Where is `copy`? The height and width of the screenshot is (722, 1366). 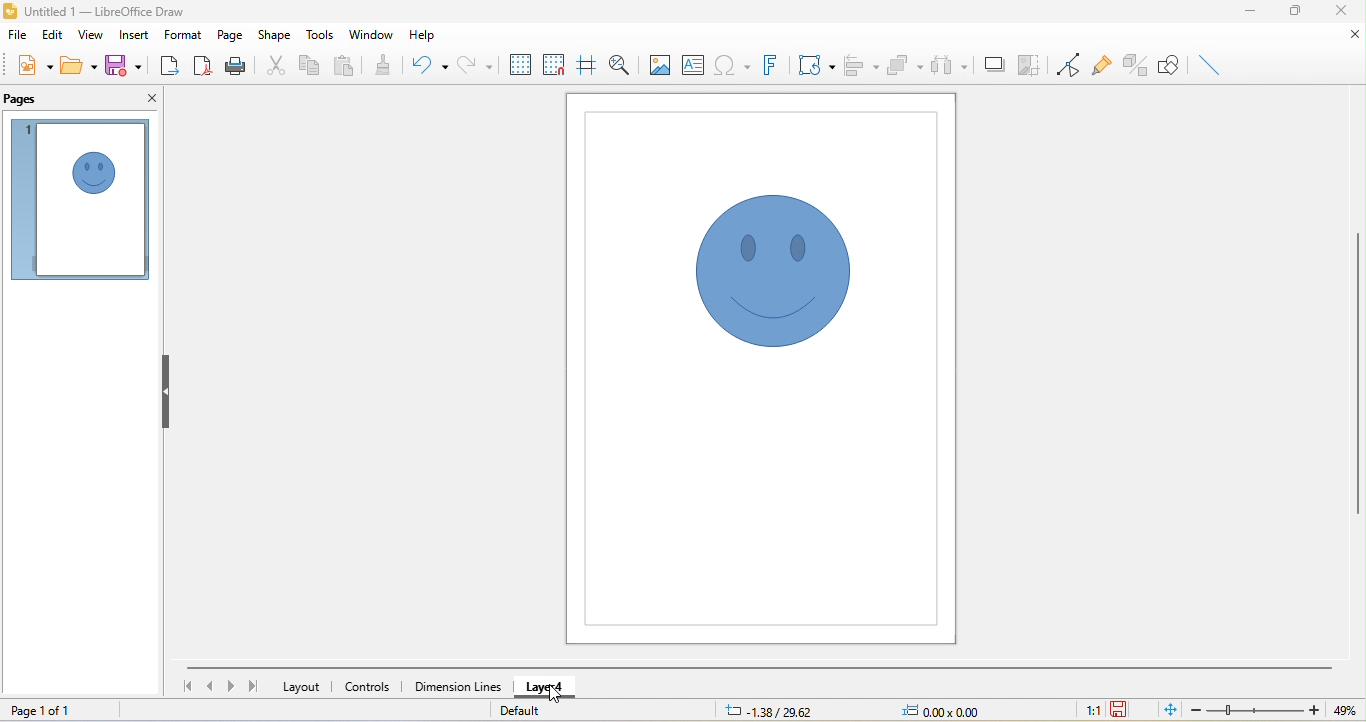
copy is located at coordinates (308, 66).